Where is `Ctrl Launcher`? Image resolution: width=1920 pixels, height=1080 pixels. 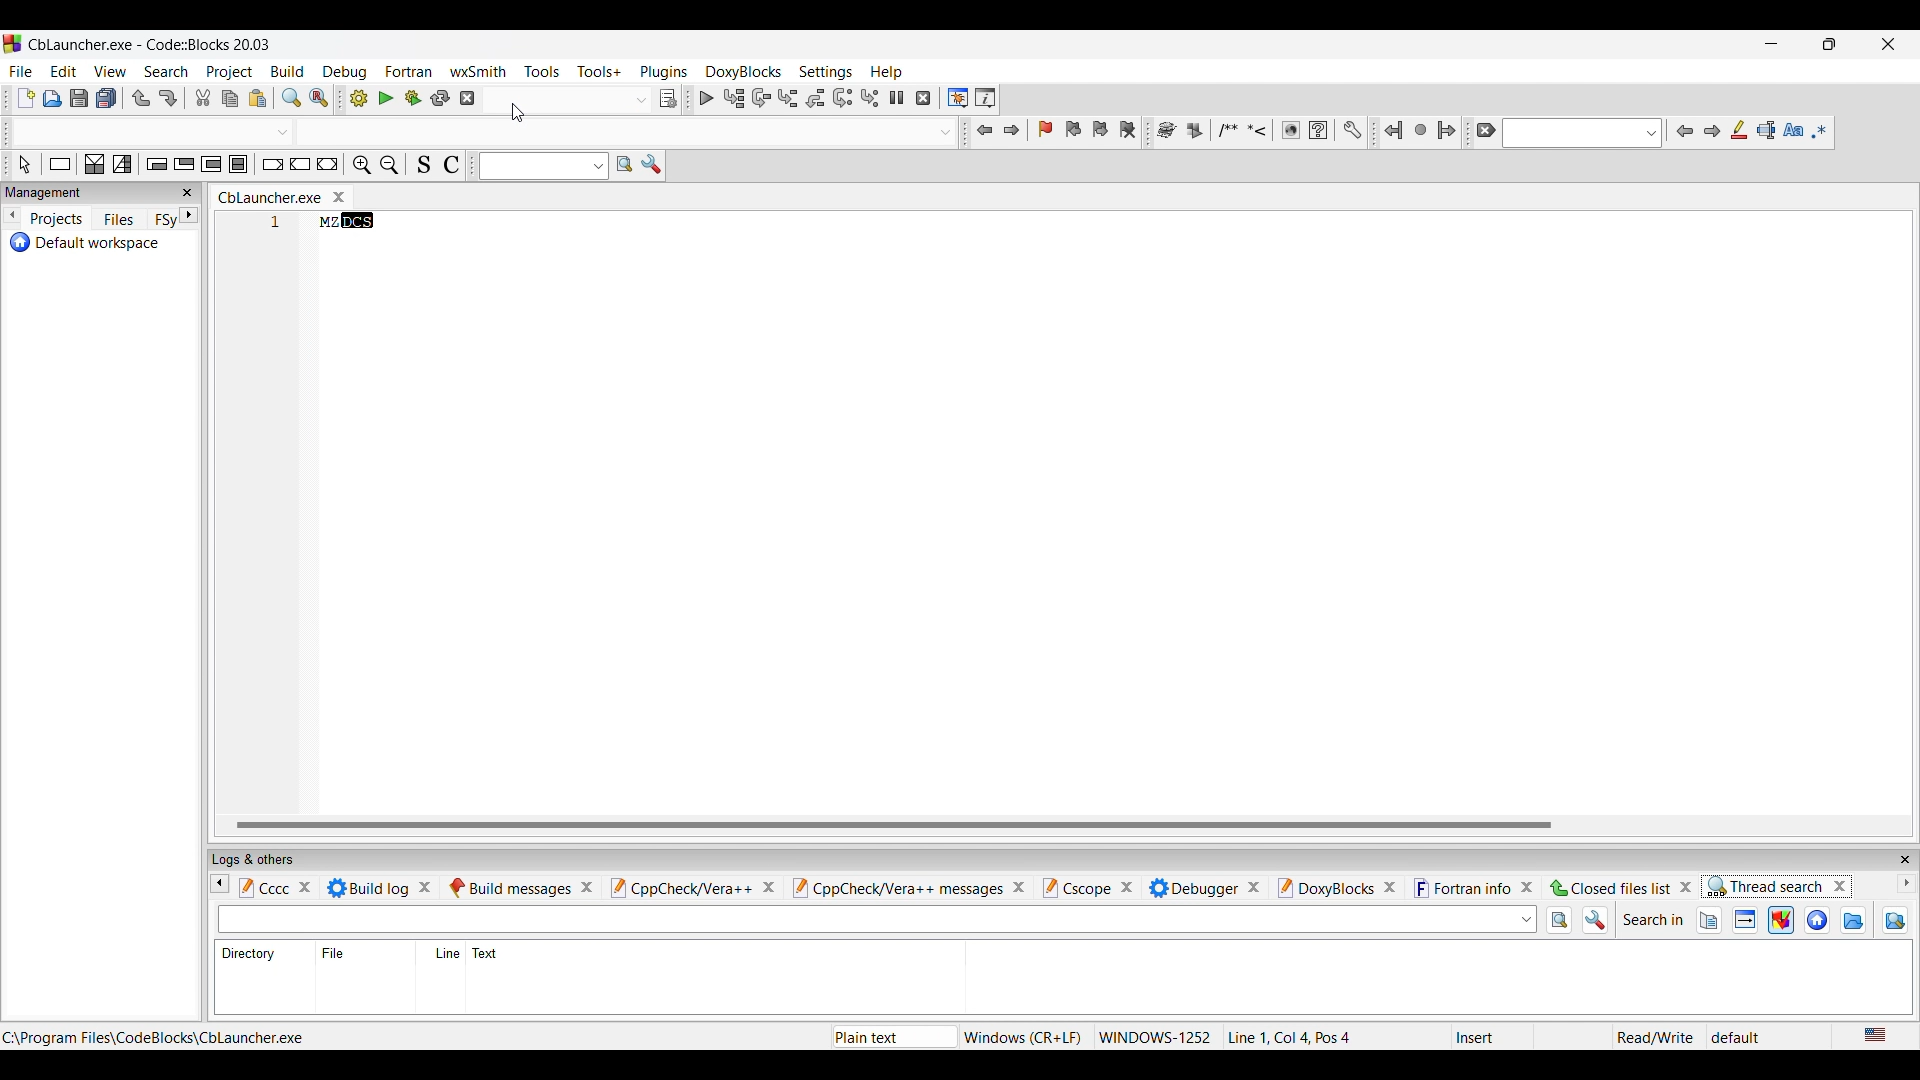
Ctrl Launcher is located at coordinates (283, 197).